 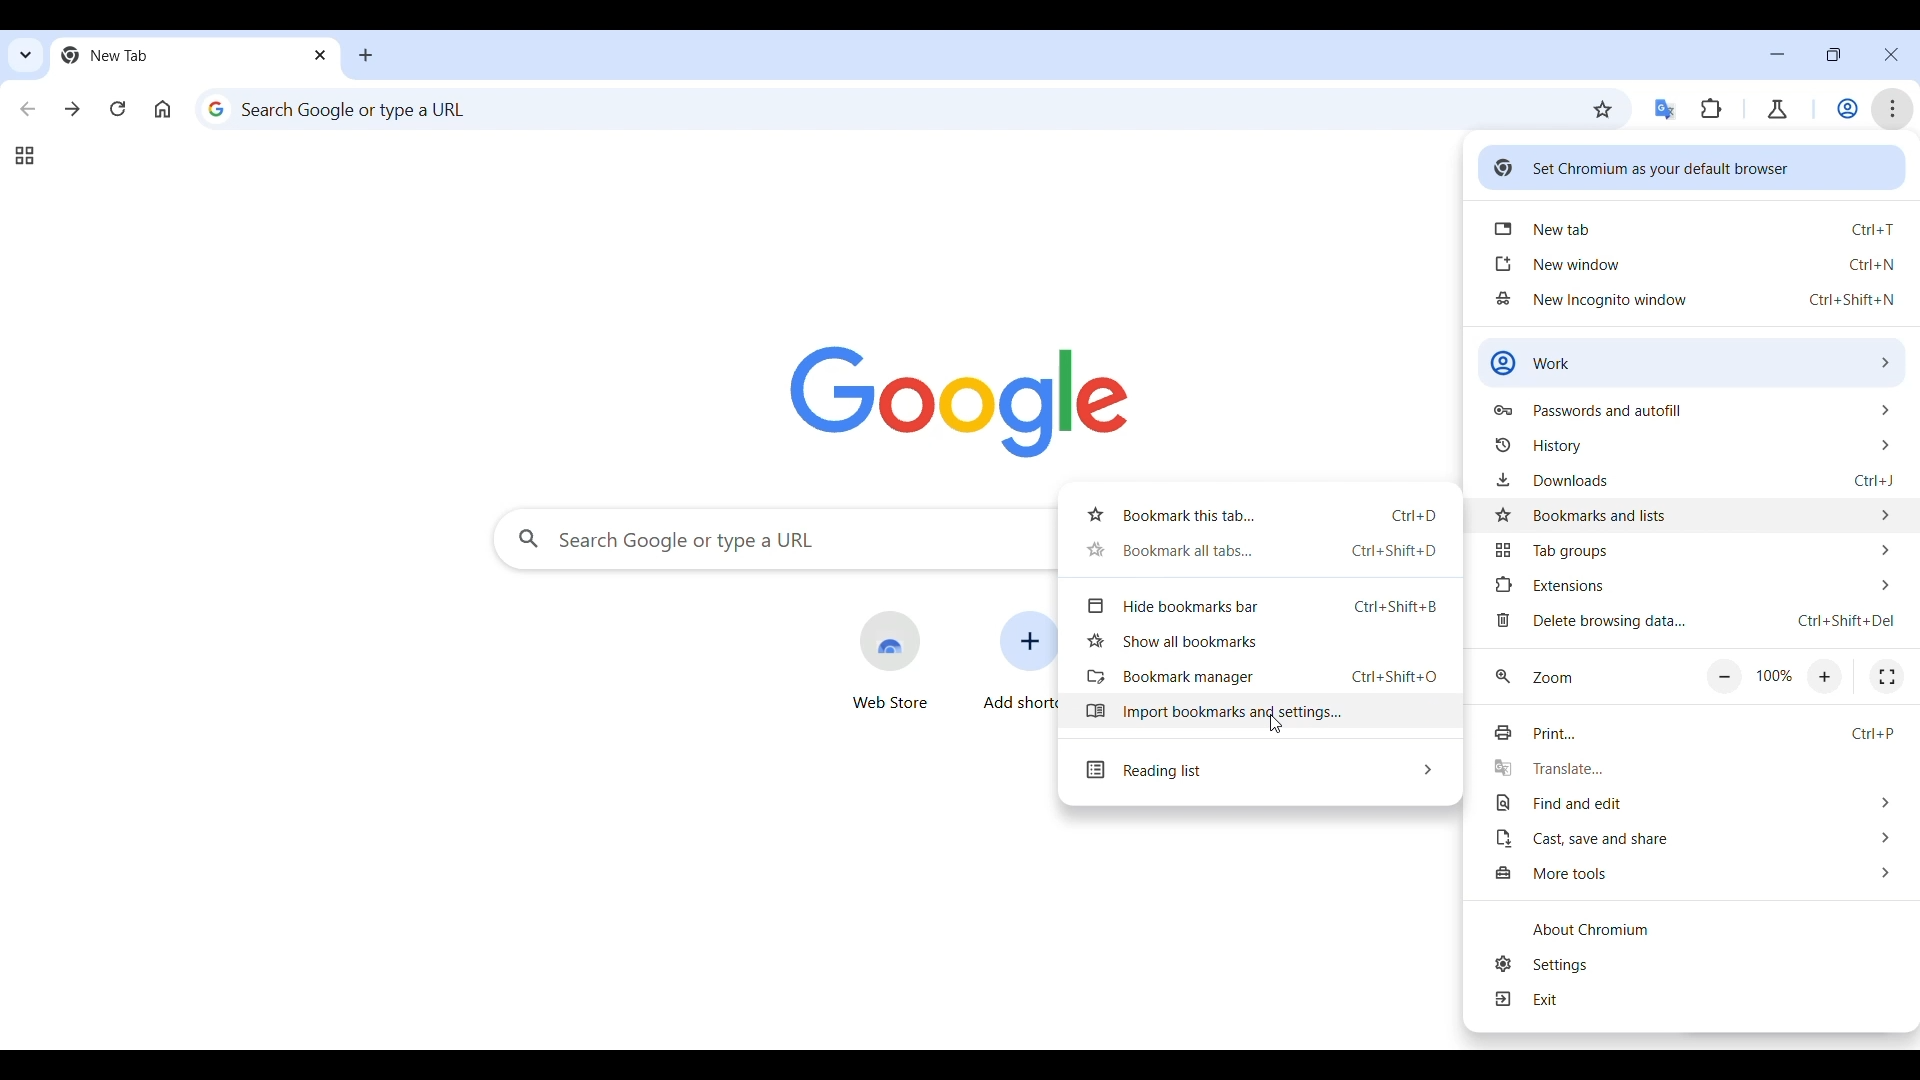 What do you see at coordinates (1695, 1000) in the screenshot?
I see `Exit` at bounding box center [1695, 1000].